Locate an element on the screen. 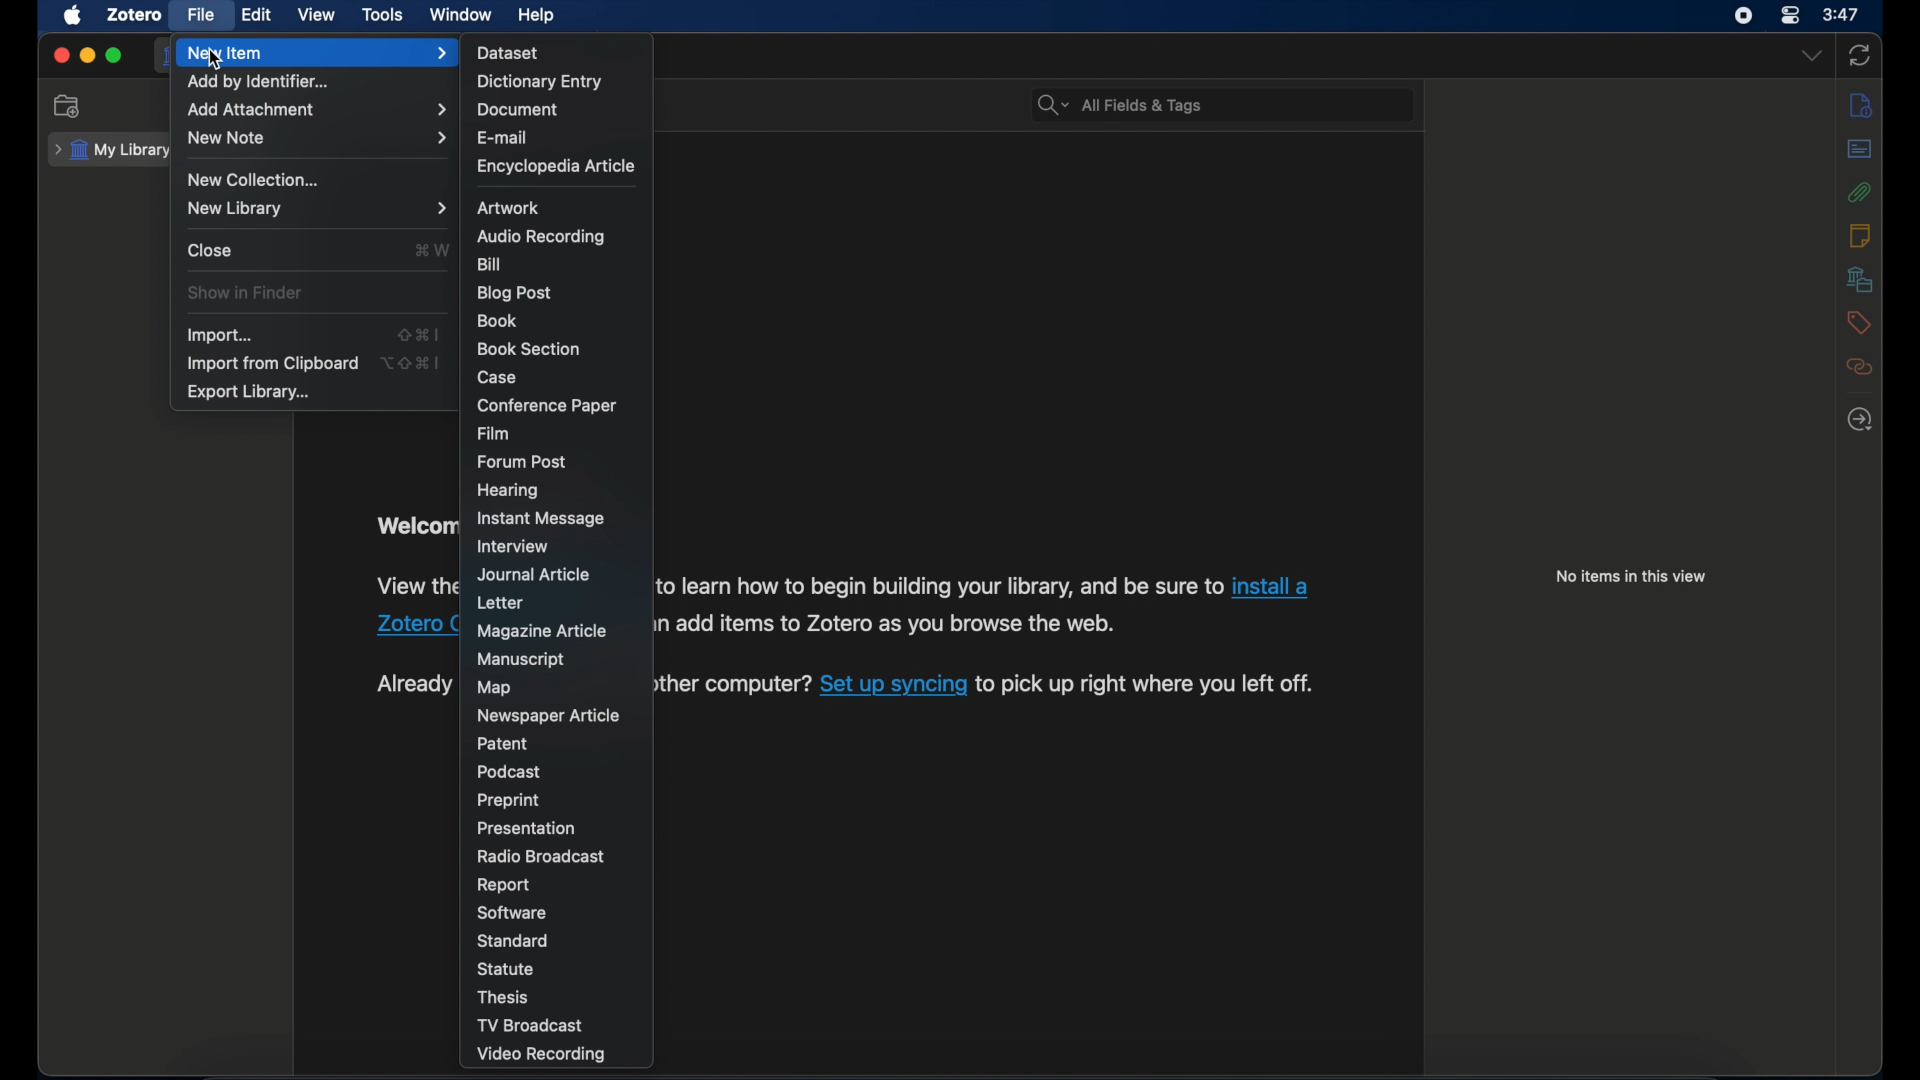  file is located at coordinates (200, 15).